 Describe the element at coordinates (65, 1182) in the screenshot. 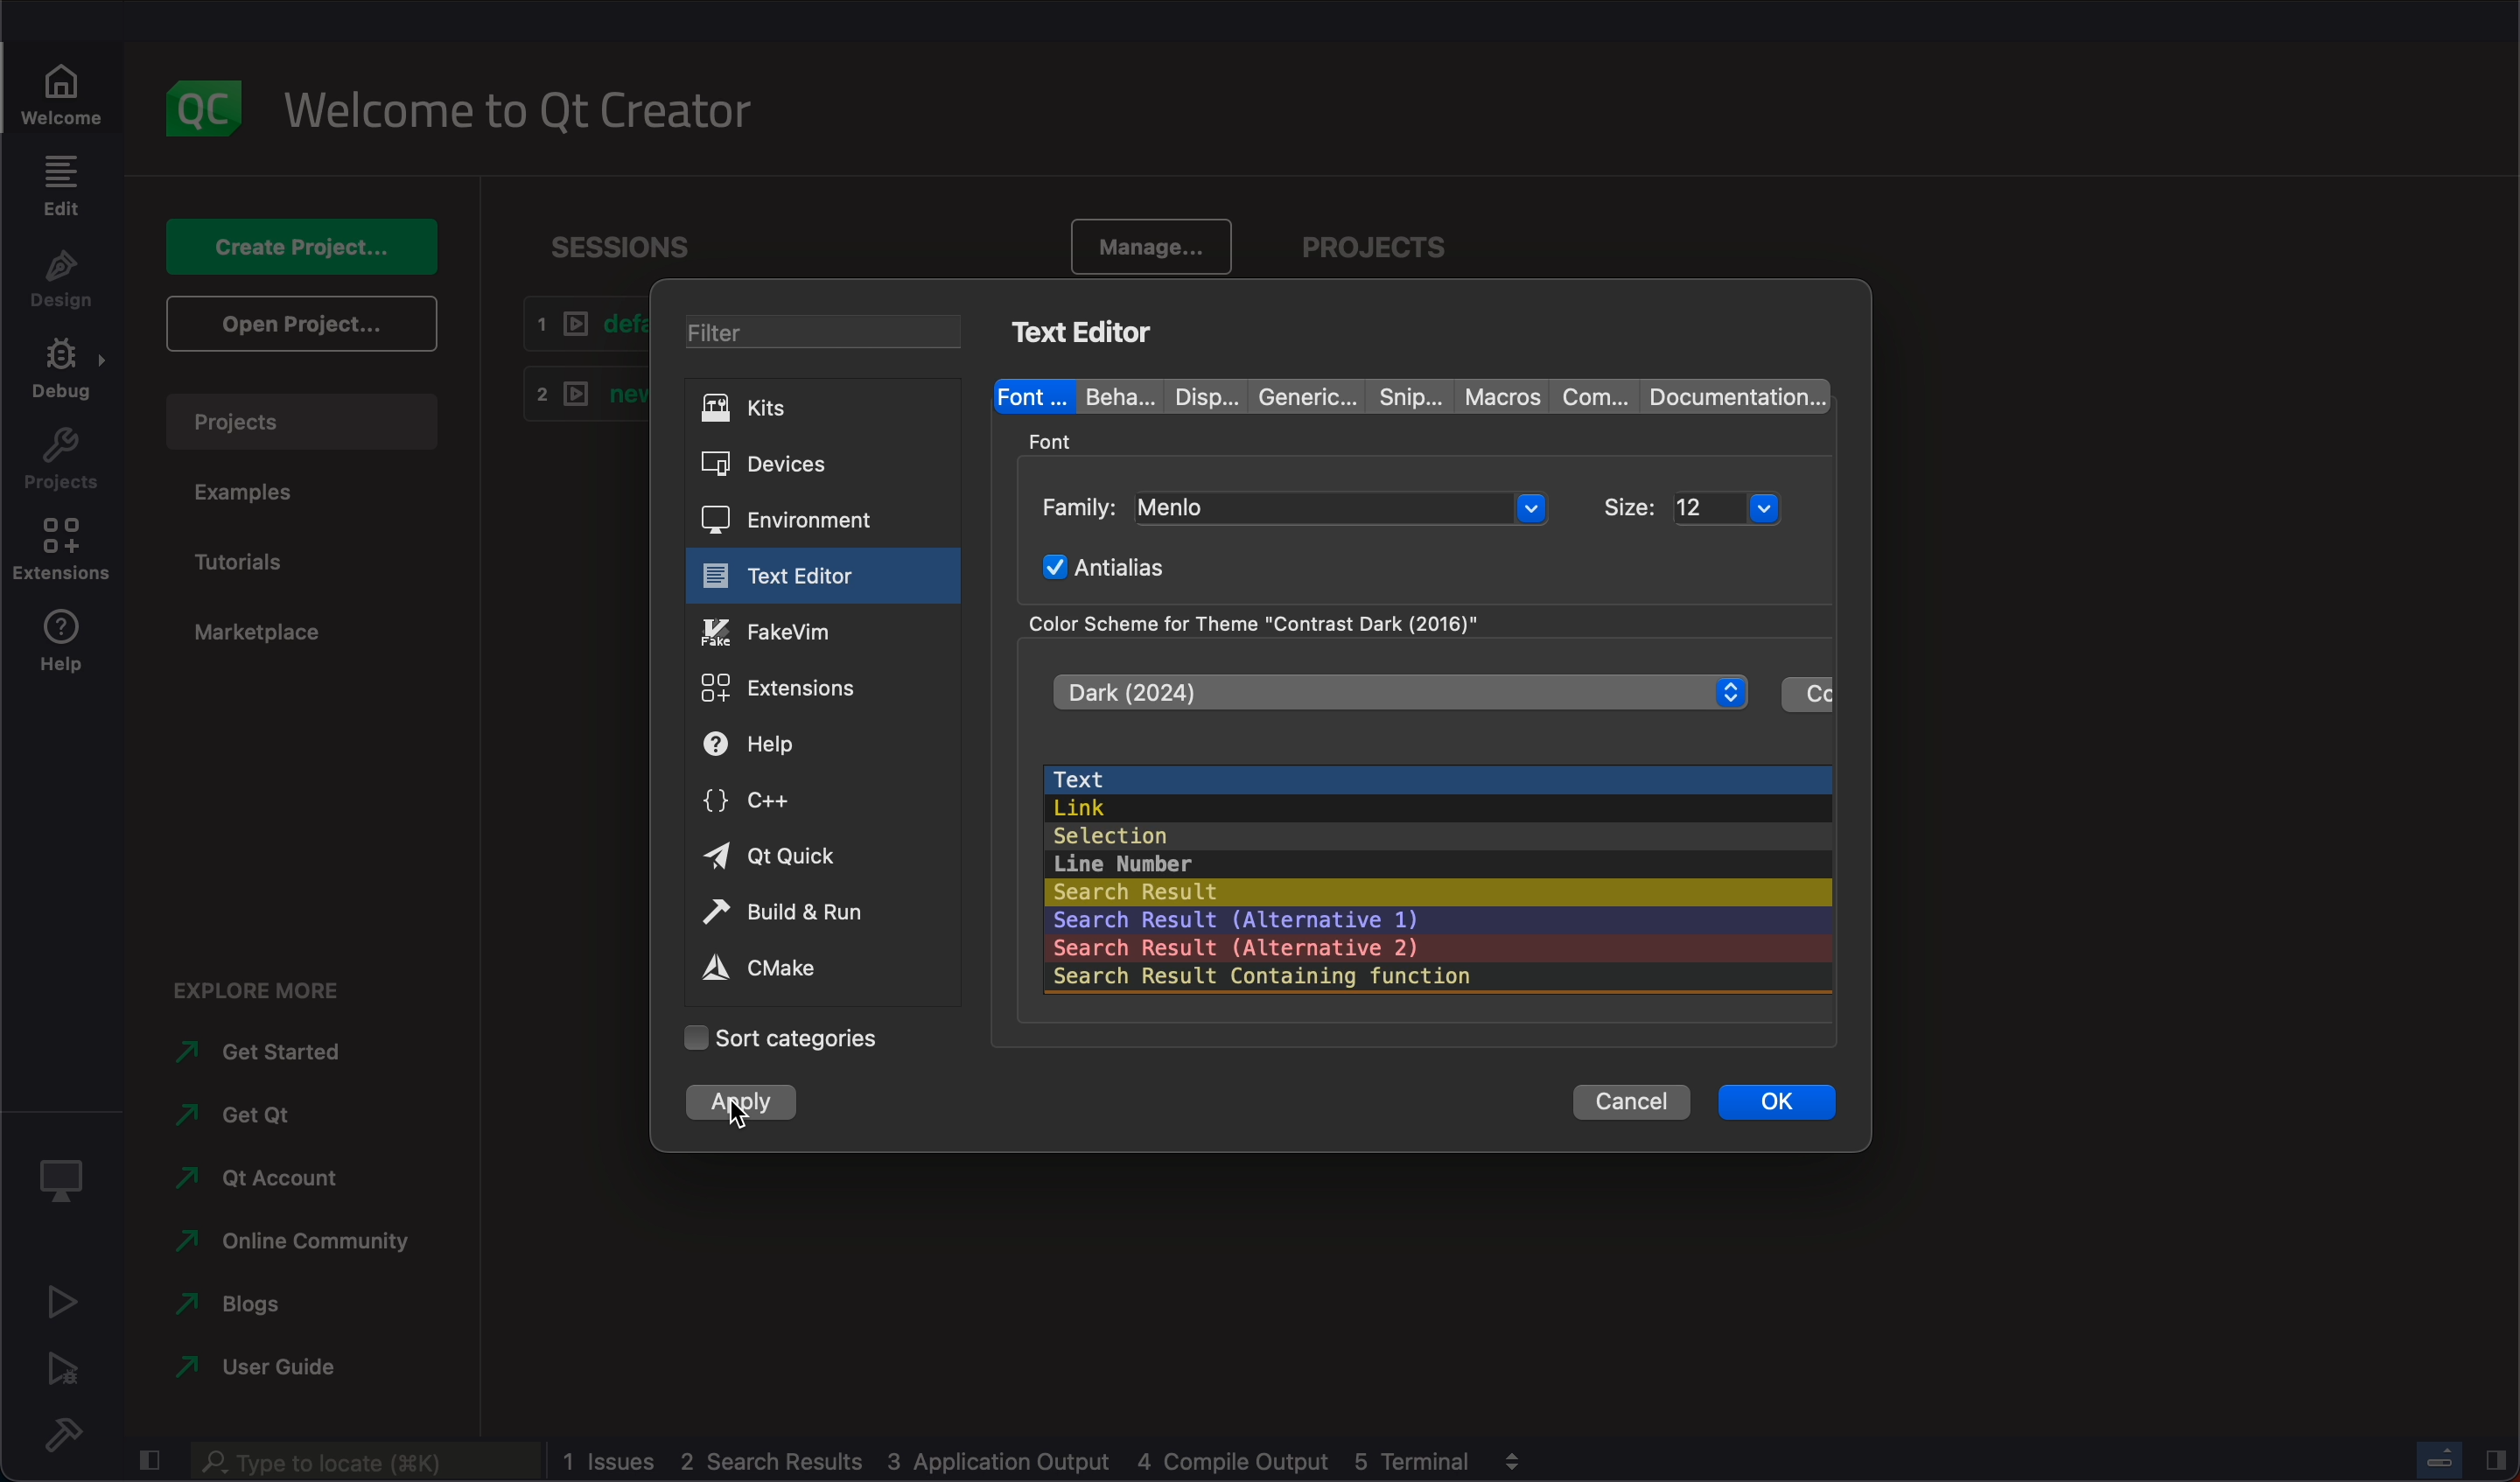

I see `debug` at that location.